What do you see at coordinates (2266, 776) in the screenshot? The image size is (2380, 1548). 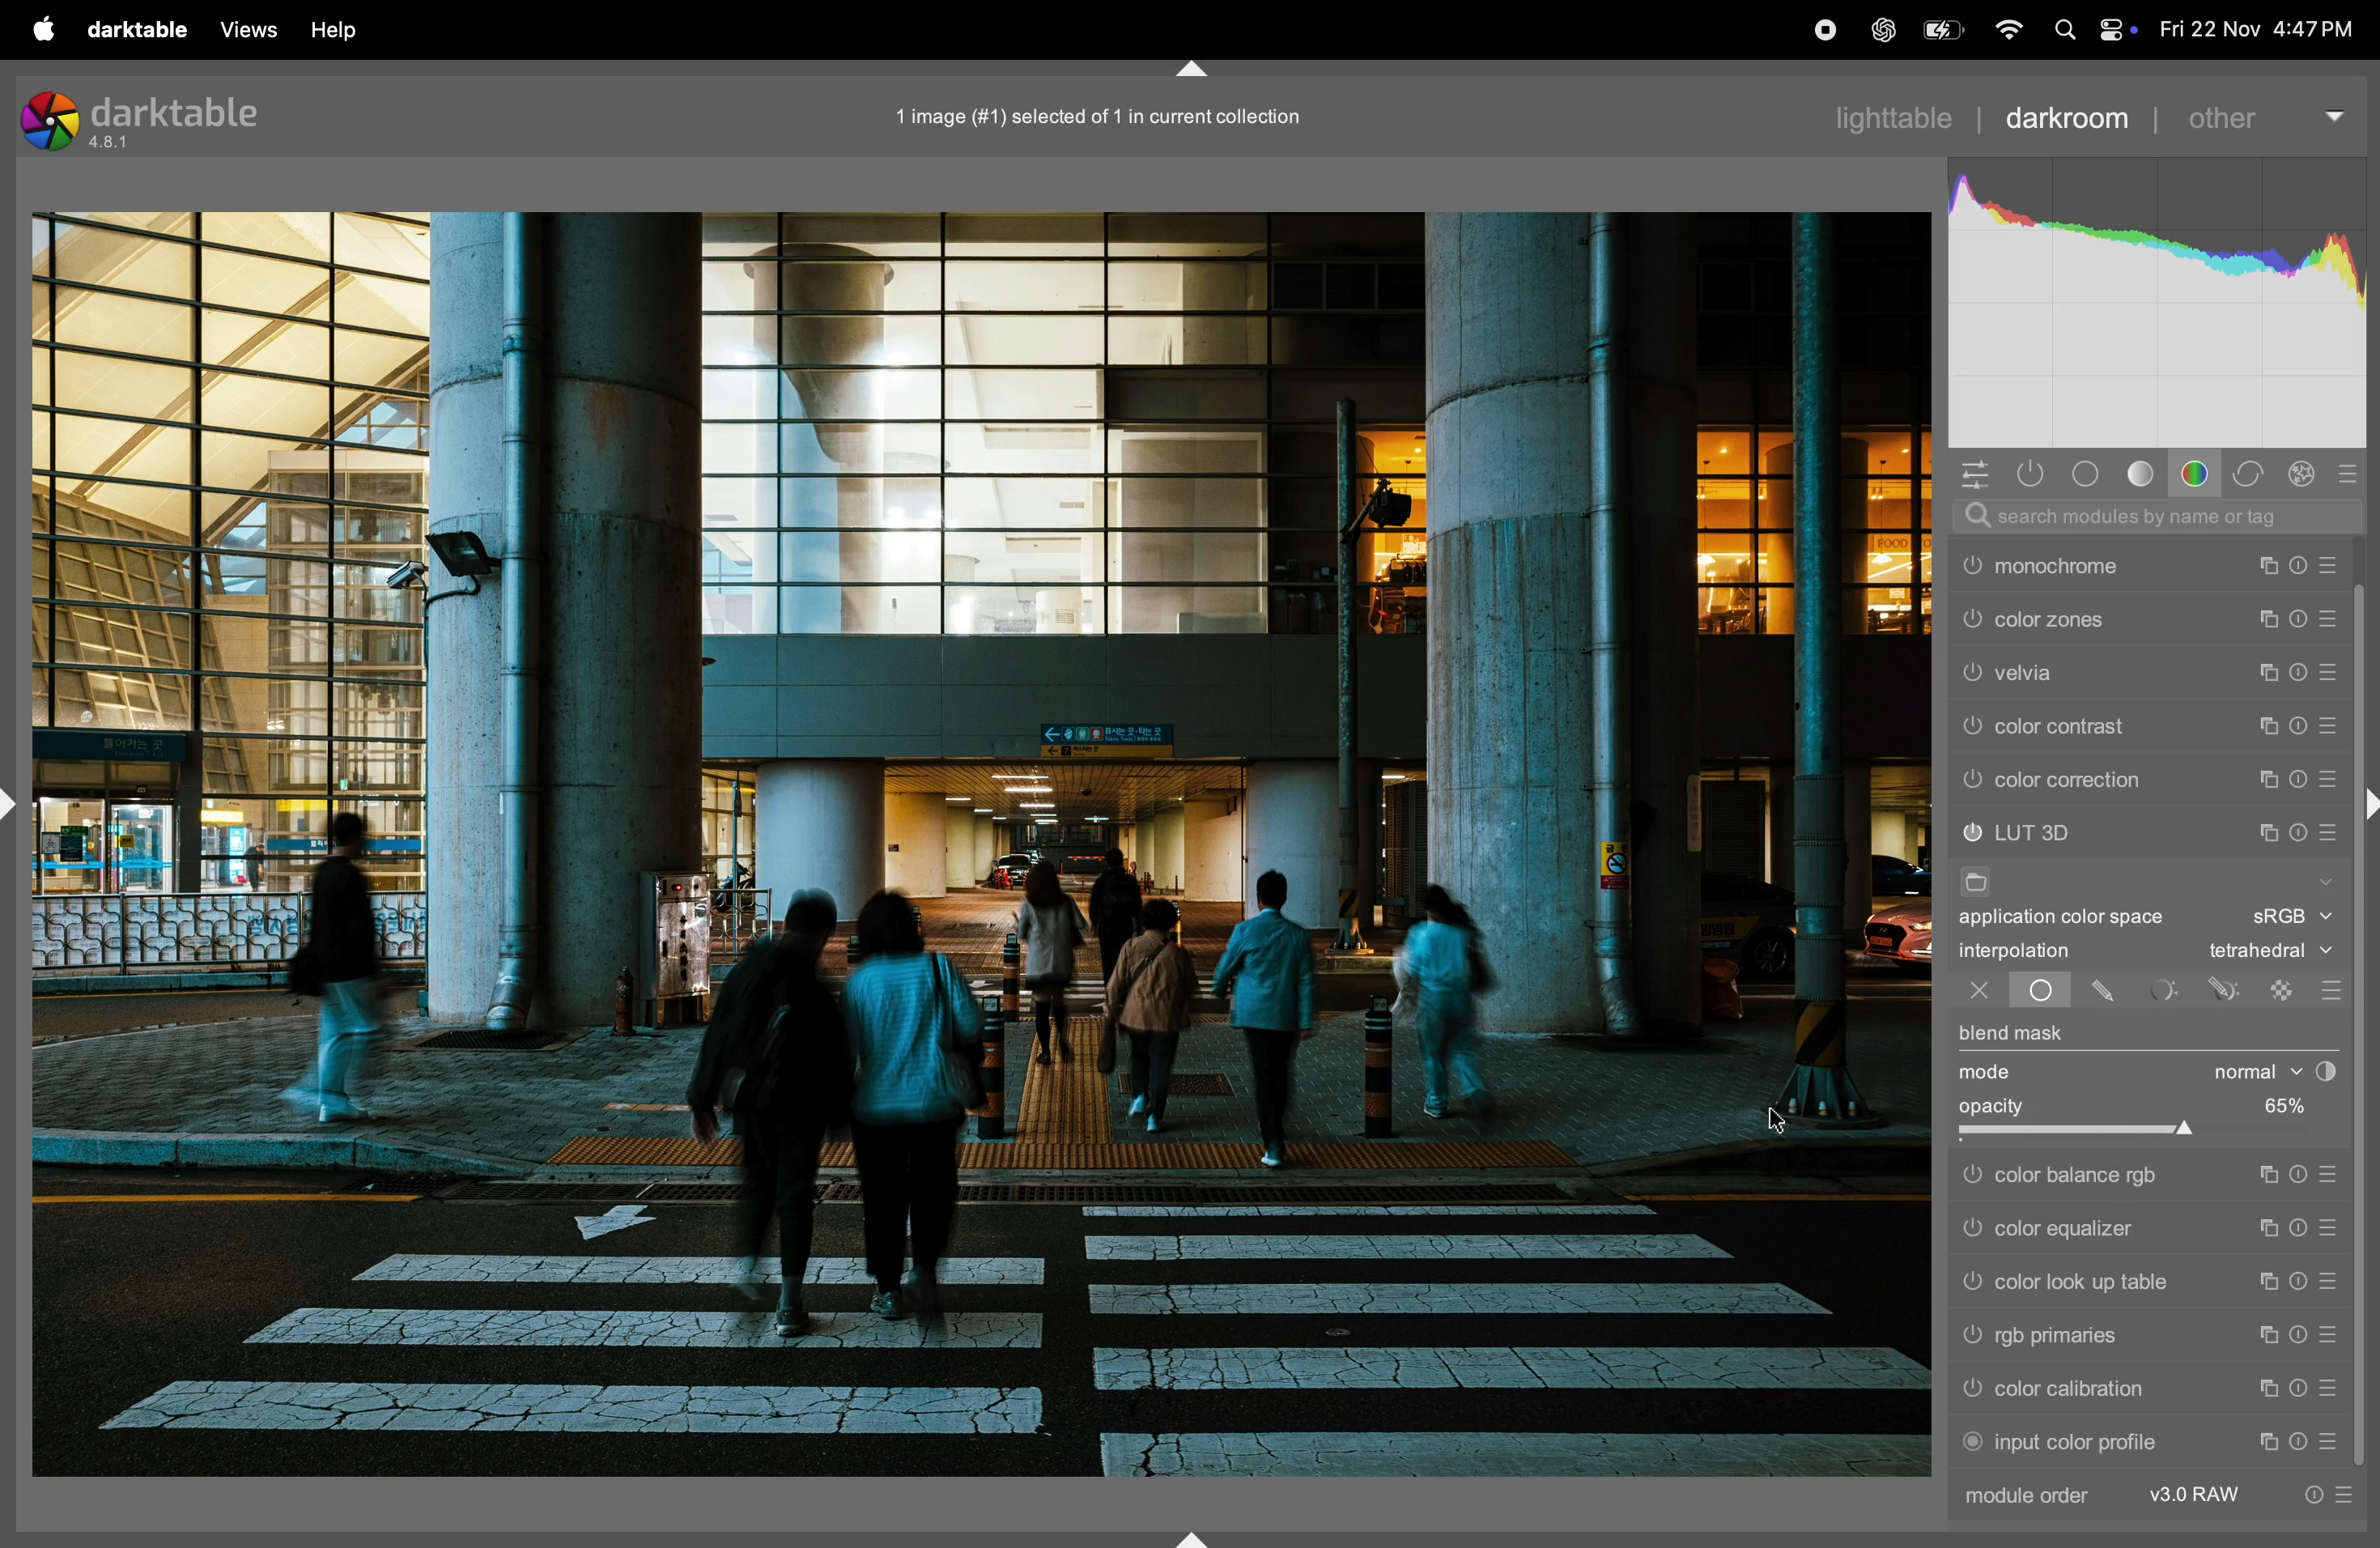 I see `multiple instance actions` at bounding box center [2266, 776].